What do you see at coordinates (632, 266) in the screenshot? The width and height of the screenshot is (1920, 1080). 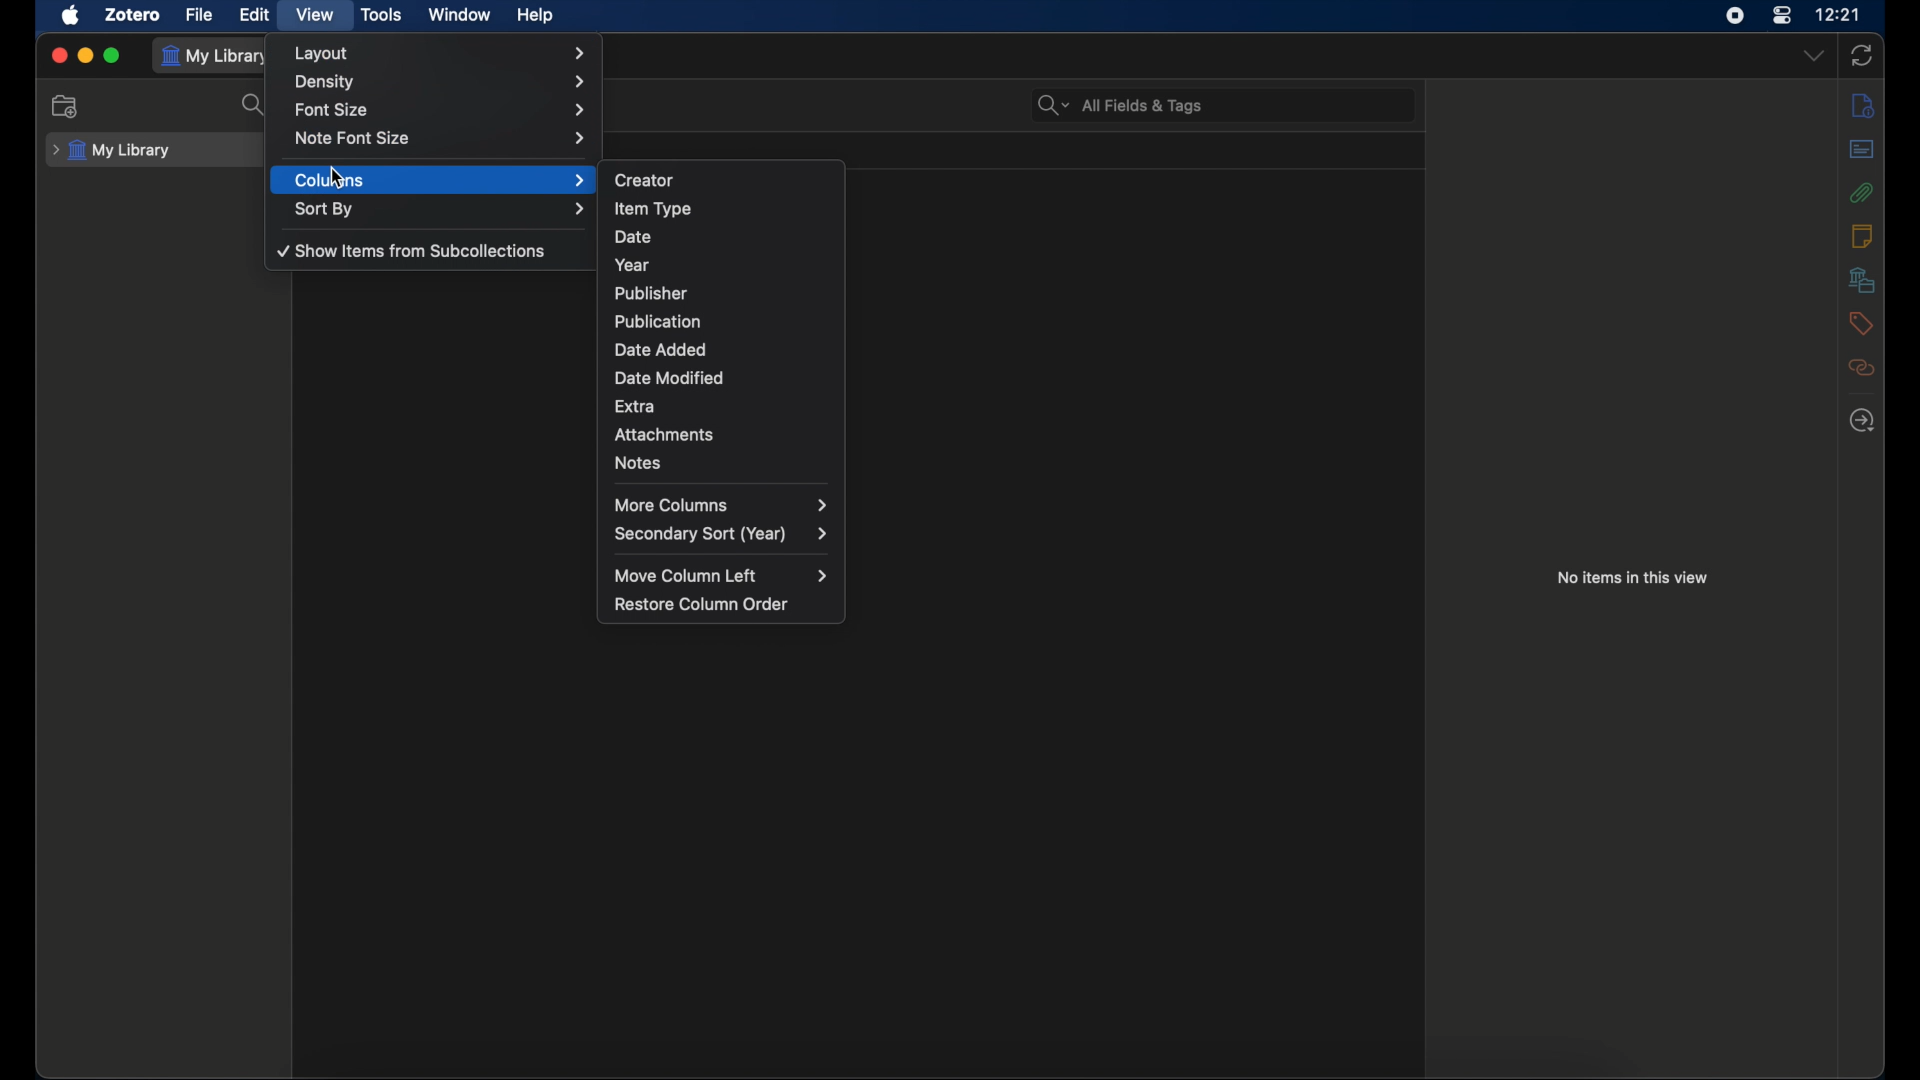 I see `year` at bounding box center [632, 266].